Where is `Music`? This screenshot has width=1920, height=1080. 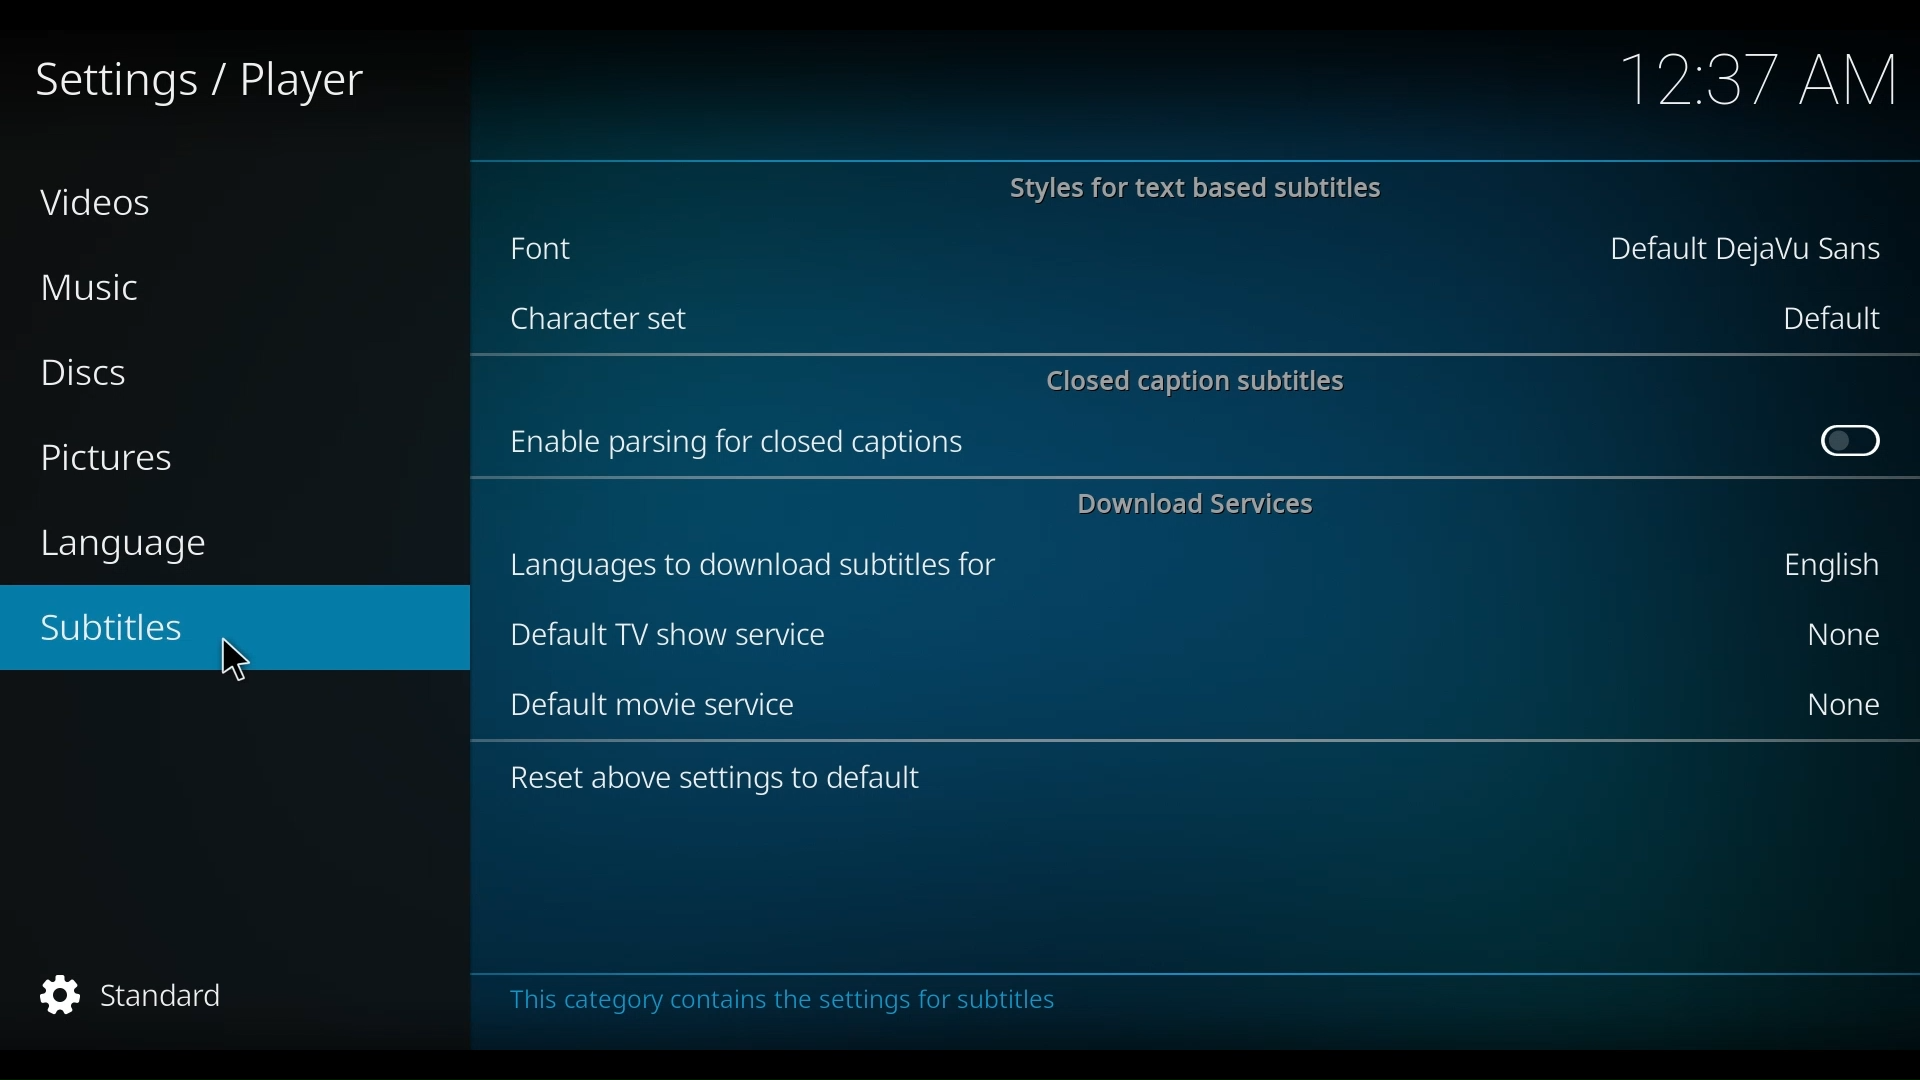 Music is located at coordinates (100, 289).